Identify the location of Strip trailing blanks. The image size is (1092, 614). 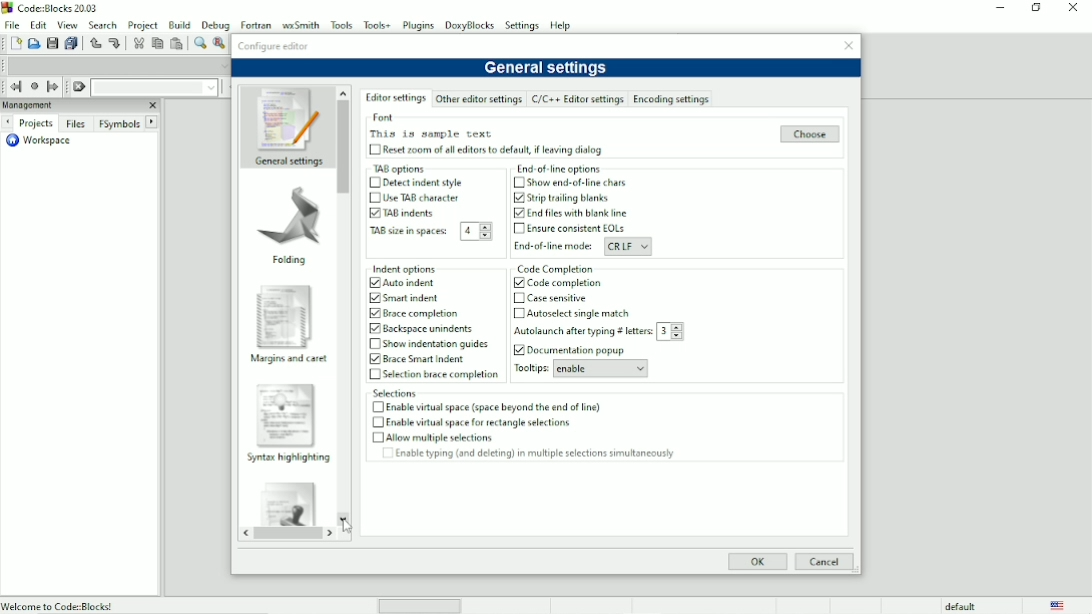
(570, 198).